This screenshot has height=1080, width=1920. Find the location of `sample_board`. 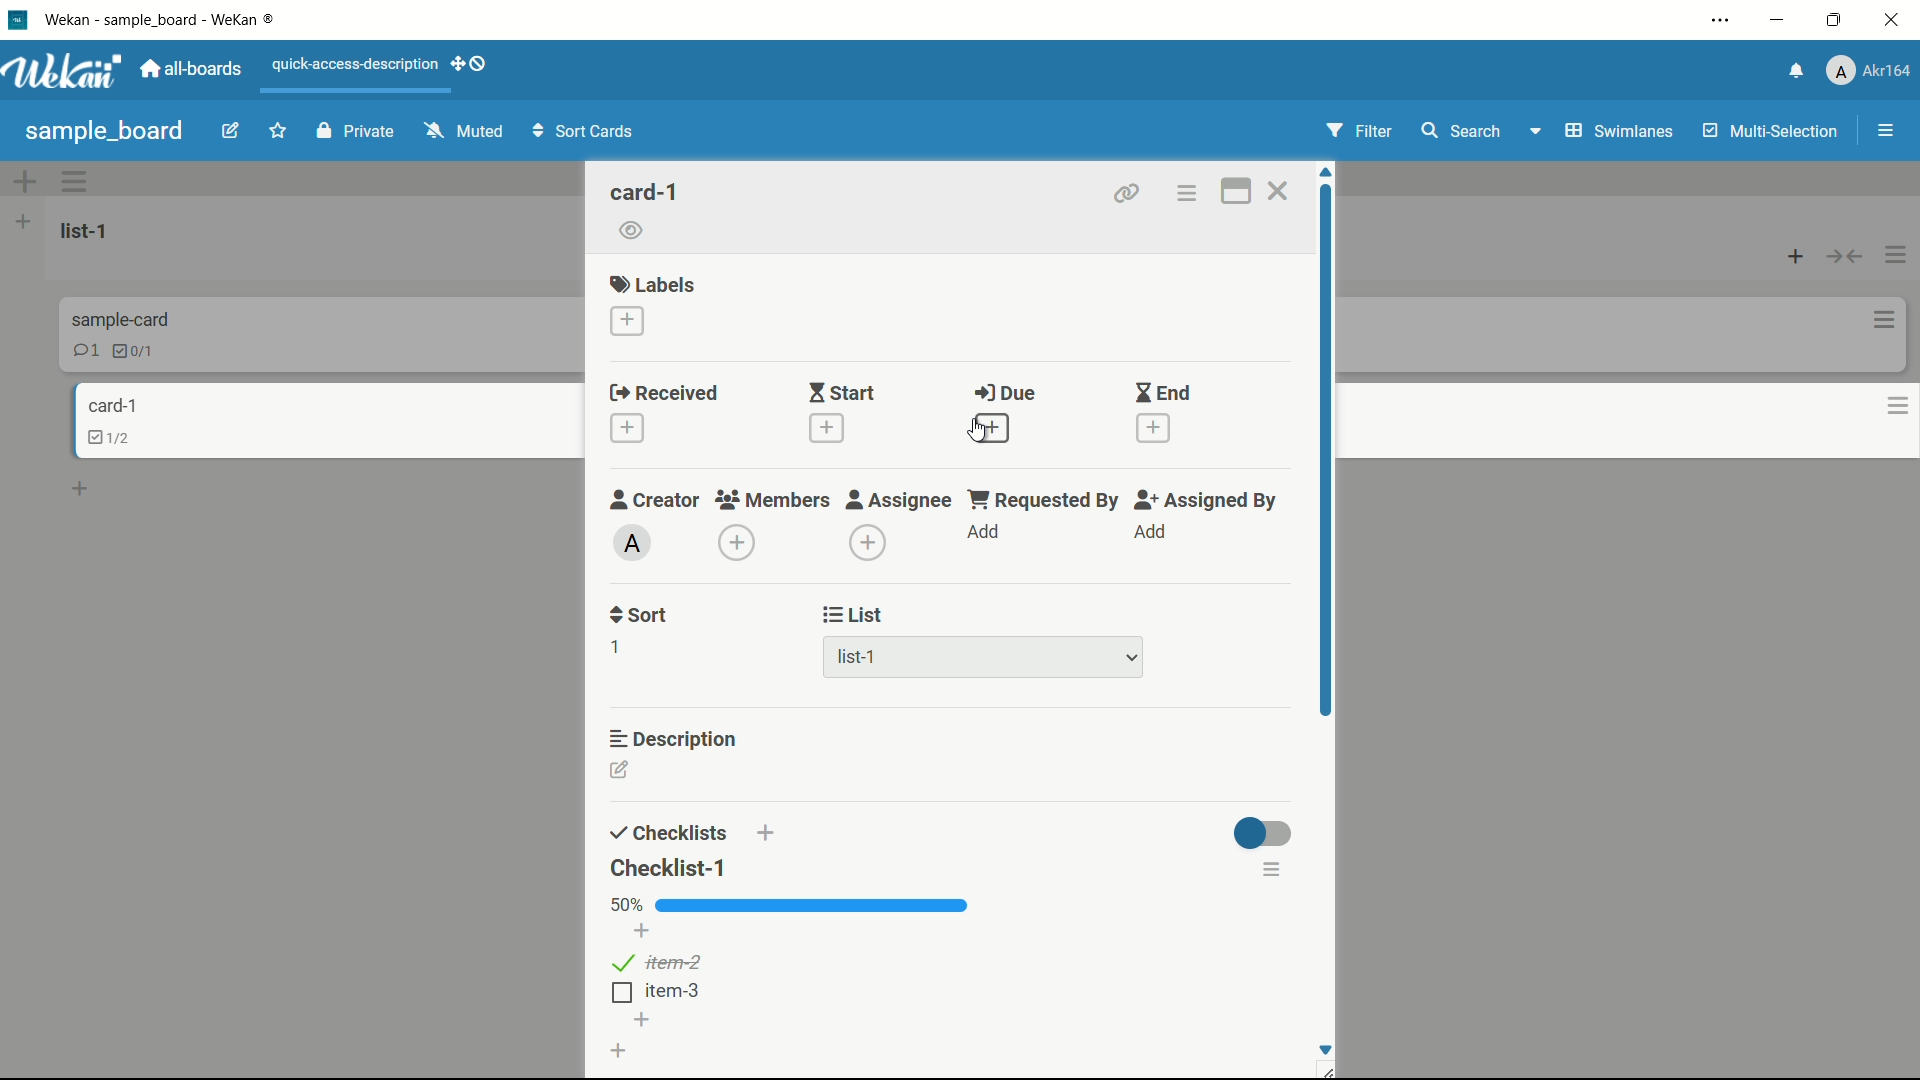

sample_board is located at coordinates (100, 130).